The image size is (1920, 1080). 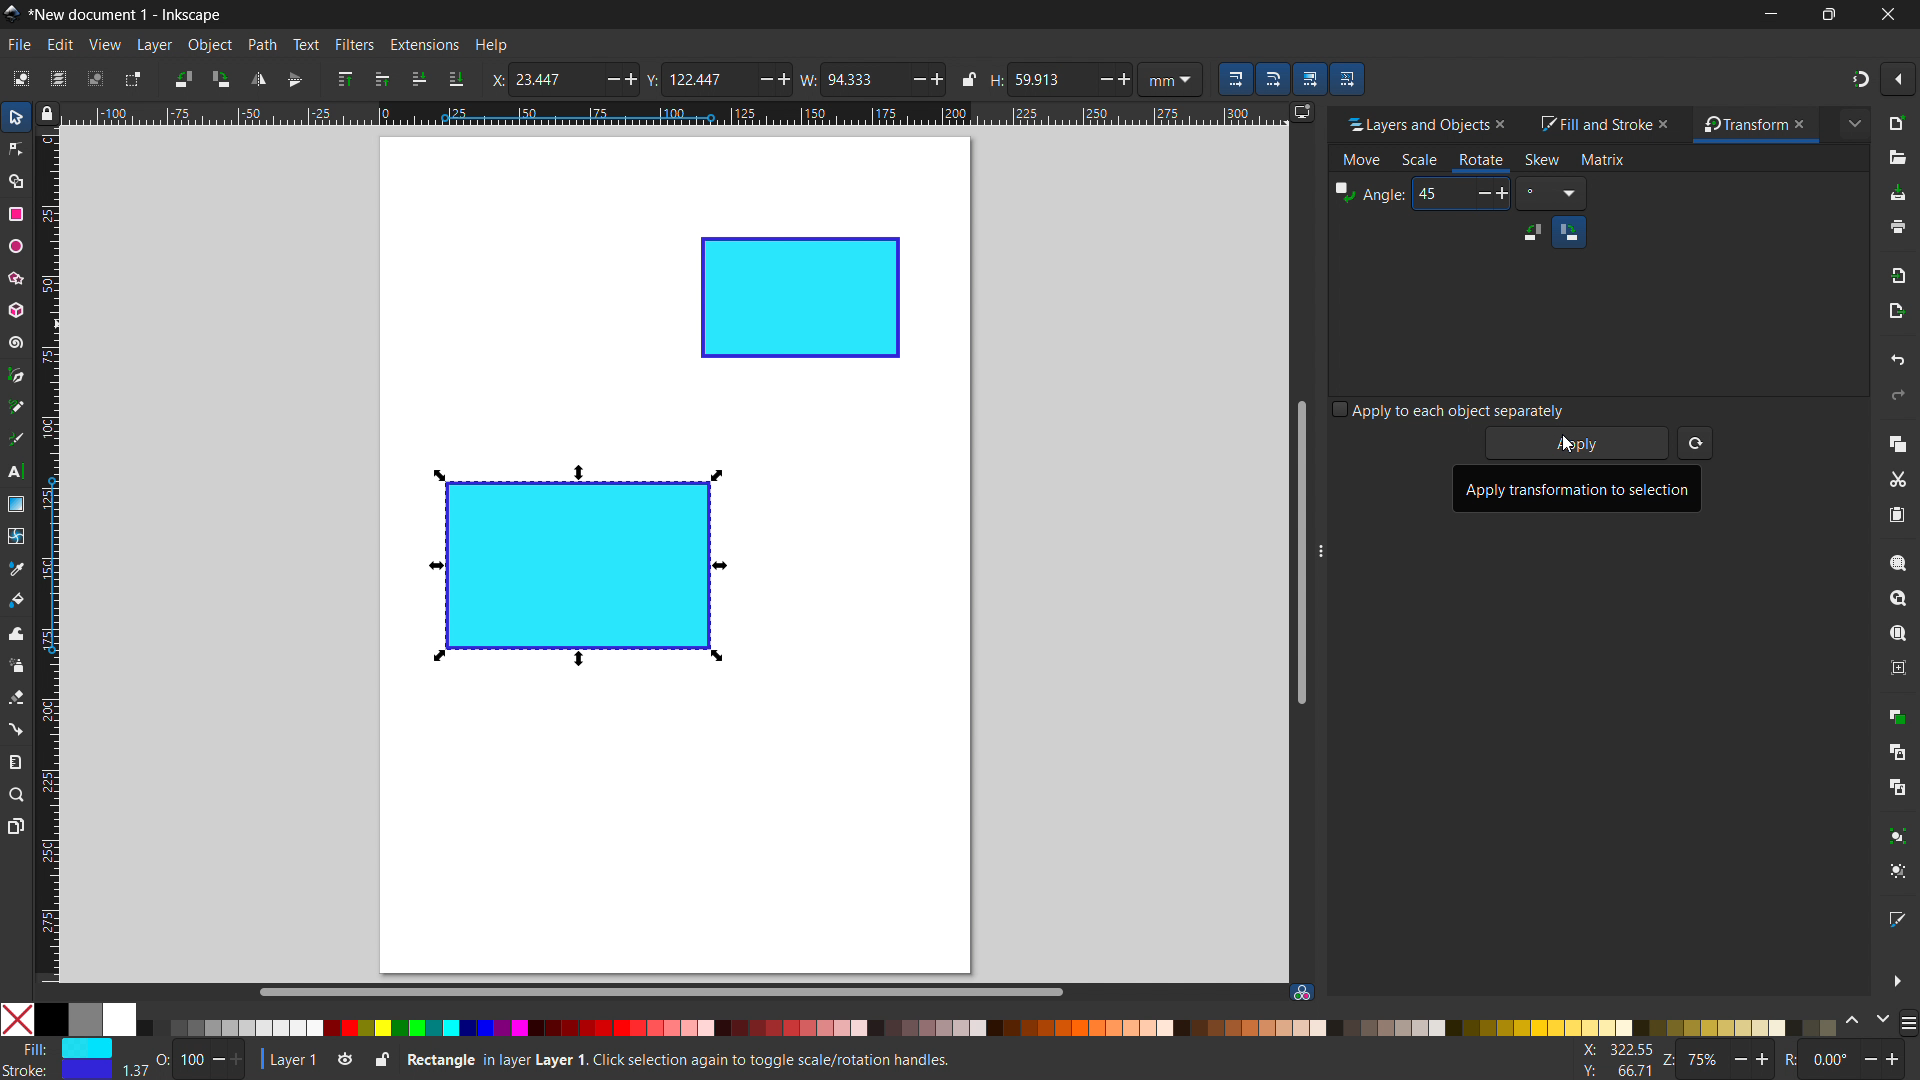 I want to click on when  locked change height and width proportionally , so click(x=969, y=79).